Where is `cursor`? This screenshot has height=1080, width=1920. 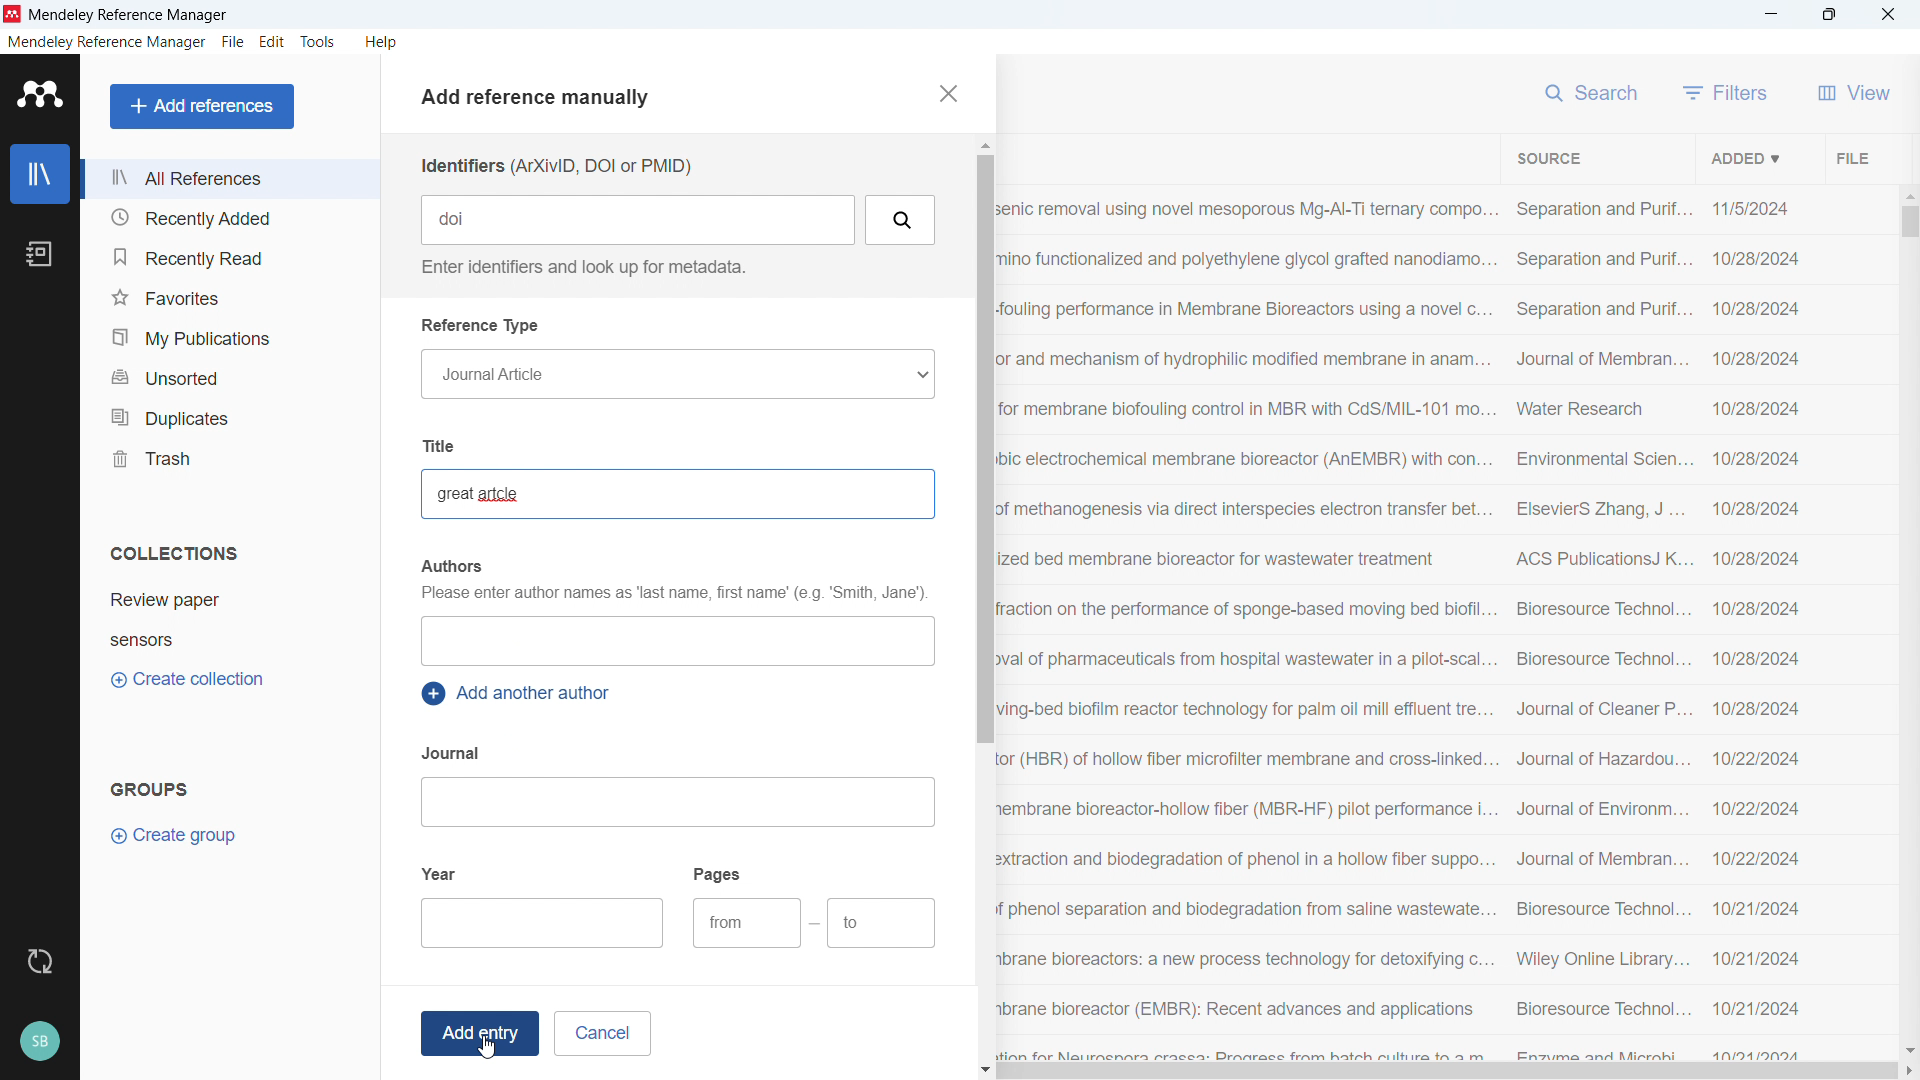
cursor is located at coordinates (488, 1048).